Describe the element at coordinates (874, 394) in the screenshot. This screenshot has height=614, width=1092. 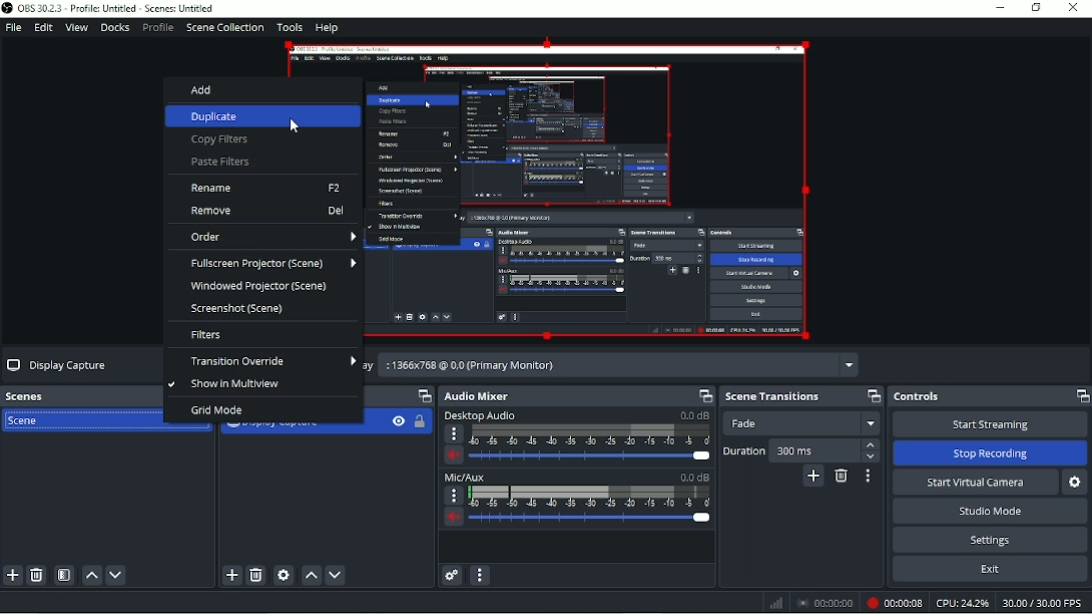
I see `Maximize` at that location.